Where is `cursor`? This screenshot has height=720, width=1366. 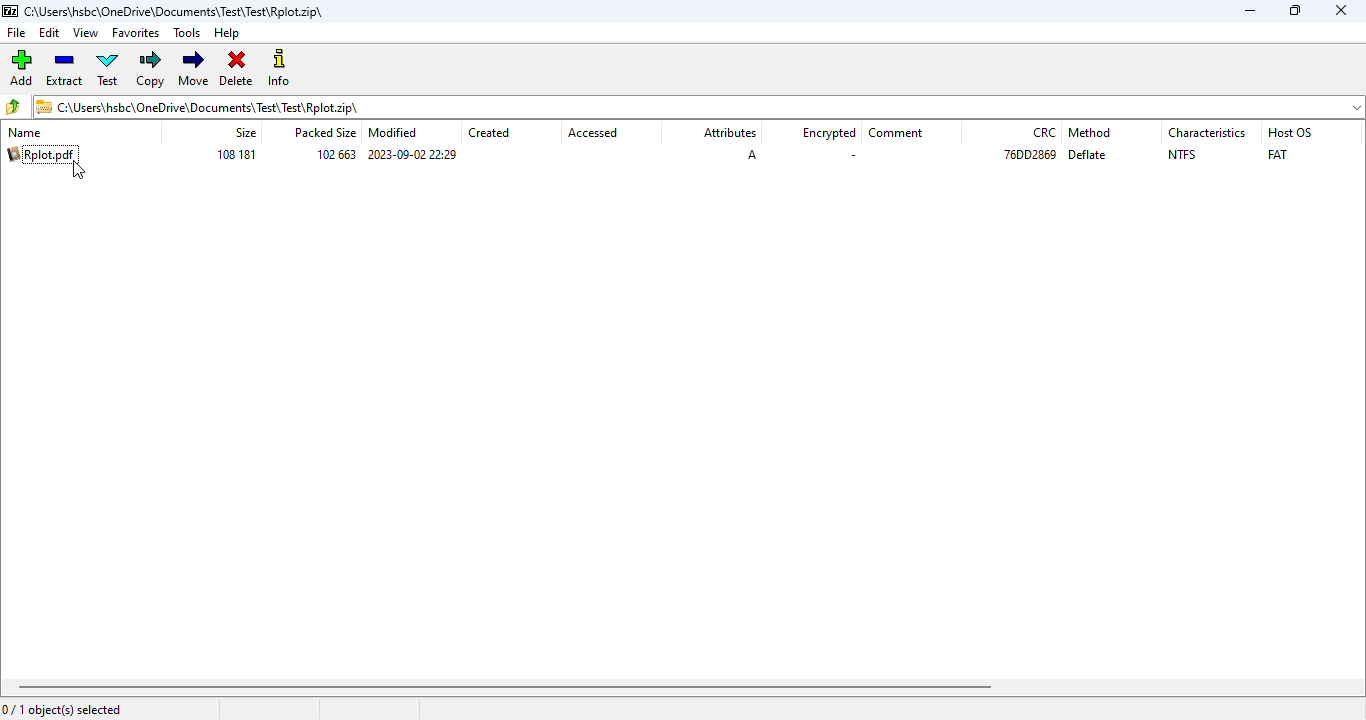
cursor is located at coordinates (79, 170).